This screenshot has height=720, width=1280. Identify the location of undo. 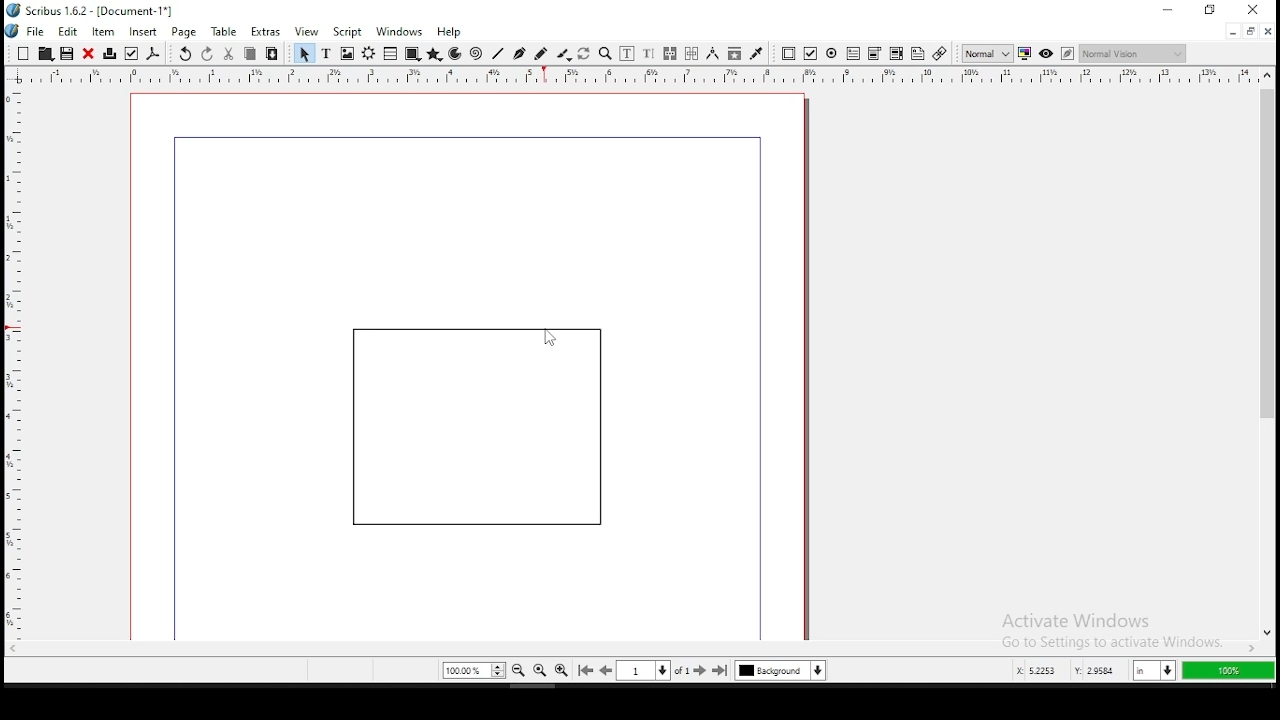
(184, 54).